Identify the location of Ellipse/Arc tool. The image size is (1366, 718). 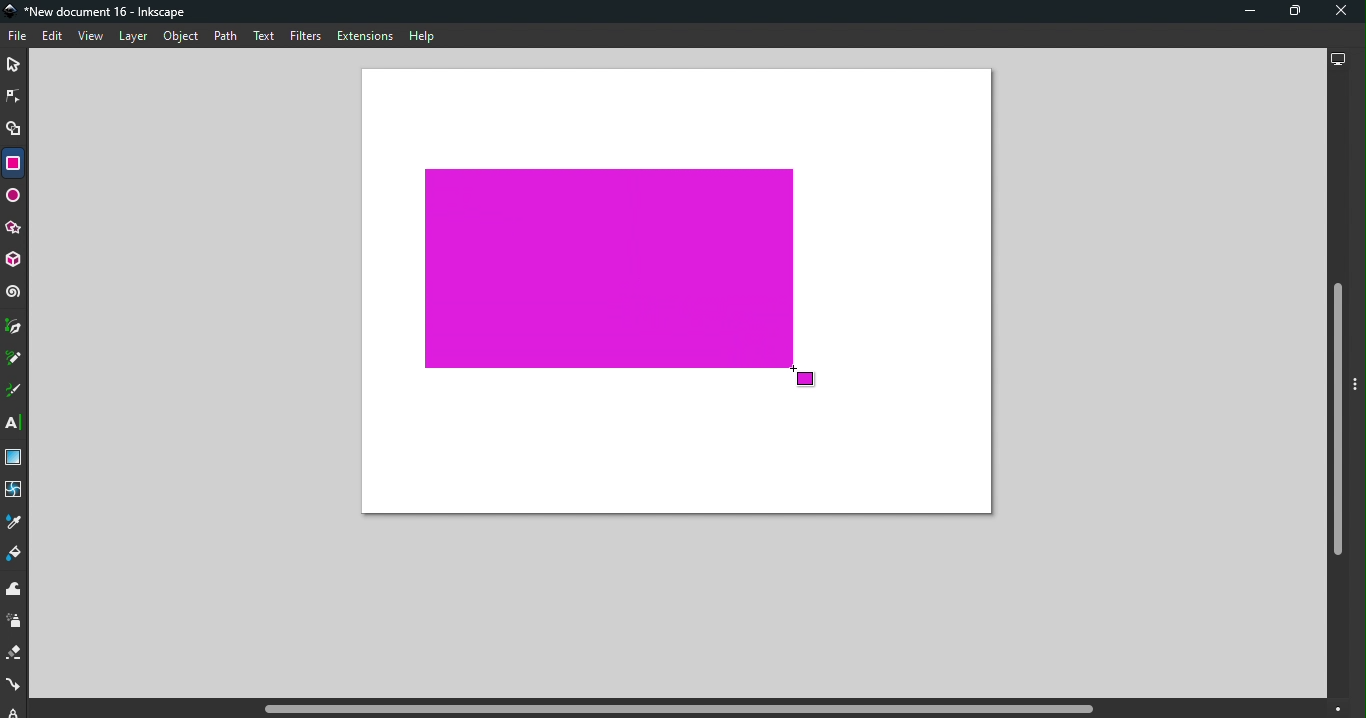
(14, 198).